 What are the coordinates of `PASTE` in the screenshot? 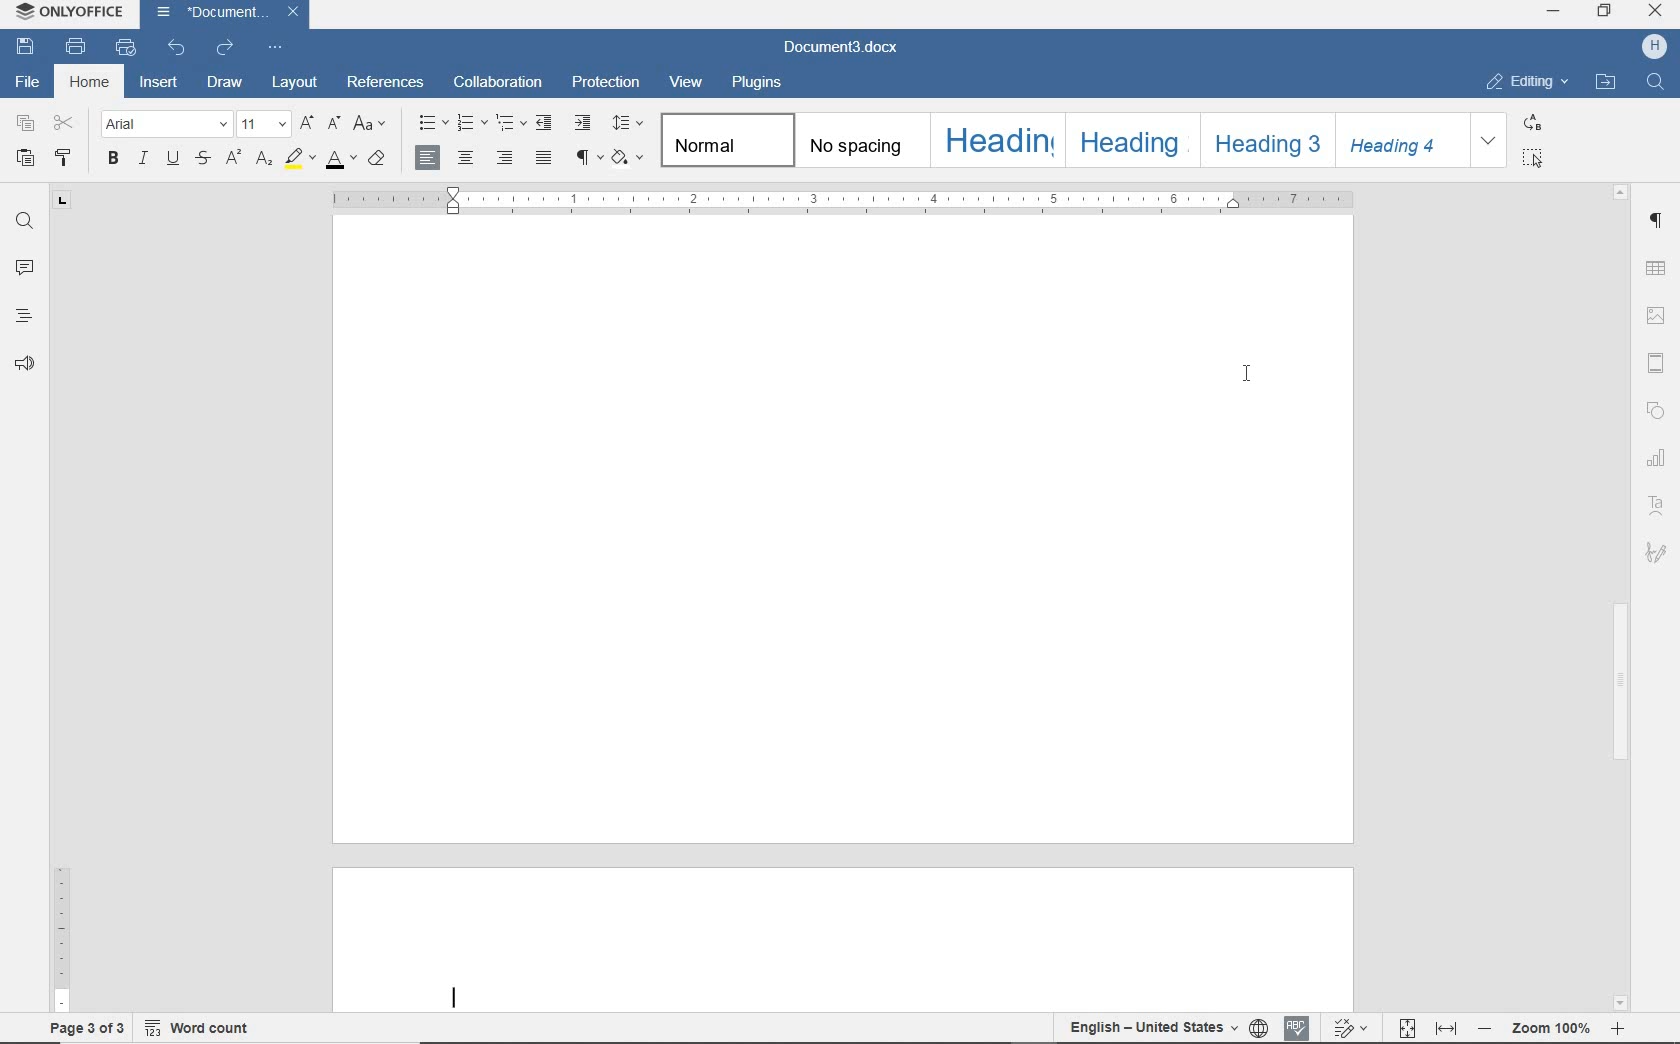 It's located at (26, 156).